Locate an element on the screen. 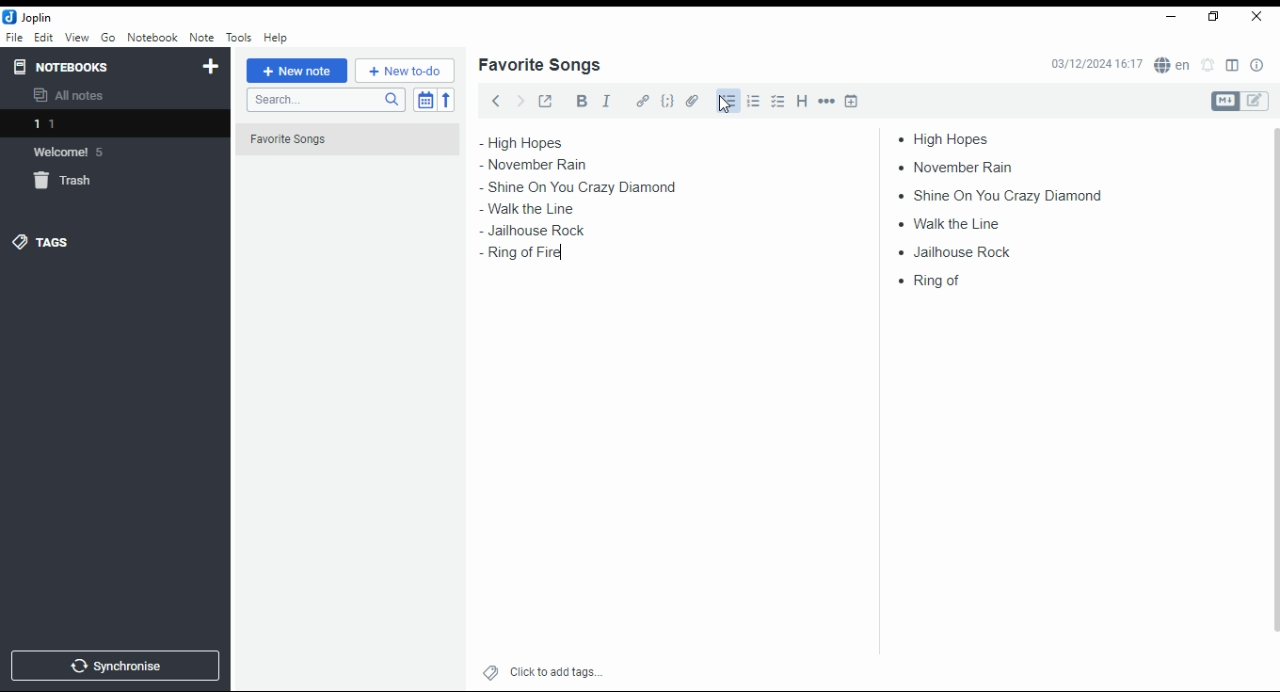  shine on you crazy diamond is located at coordinates (584, 186).